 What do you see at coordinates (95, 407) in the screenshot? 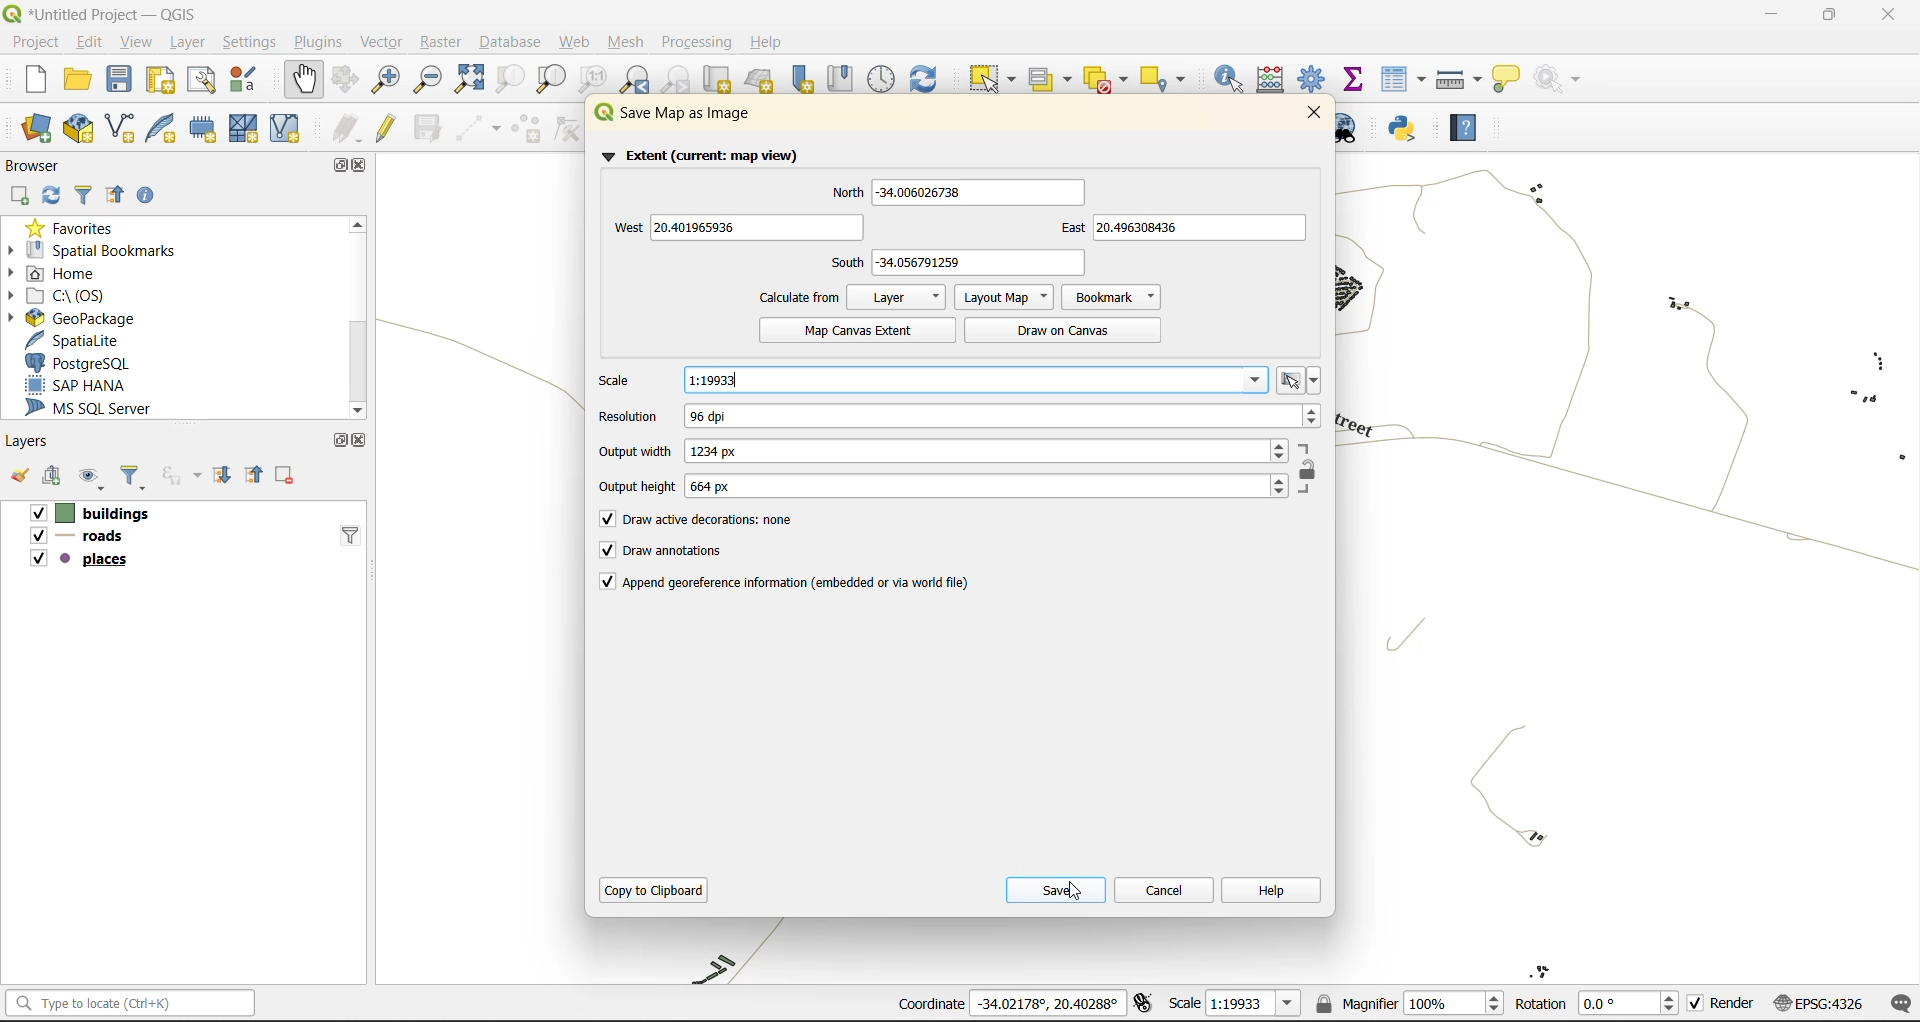
I see `ms sql server` at bounding box center [95, 407].